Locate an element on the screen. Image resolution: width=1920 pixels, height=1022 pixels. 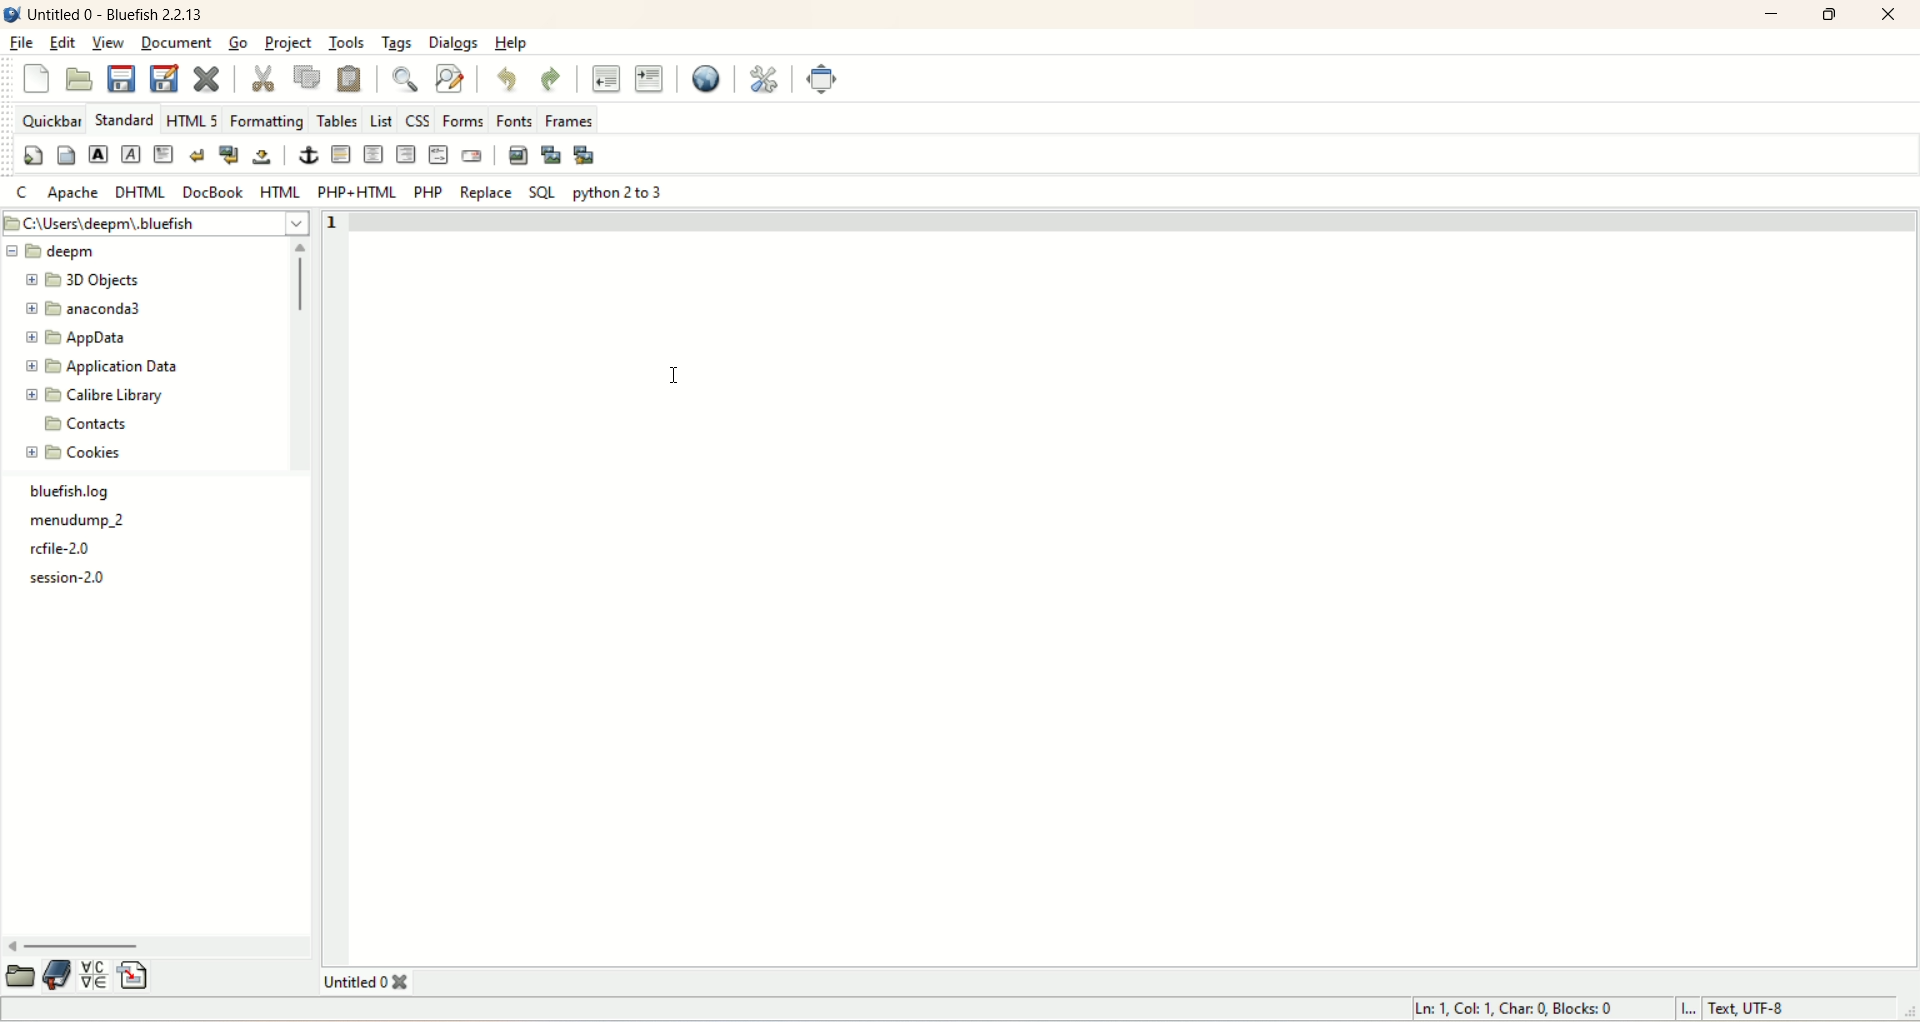
horizontal scroll bar is located at coordinates (157, 942).